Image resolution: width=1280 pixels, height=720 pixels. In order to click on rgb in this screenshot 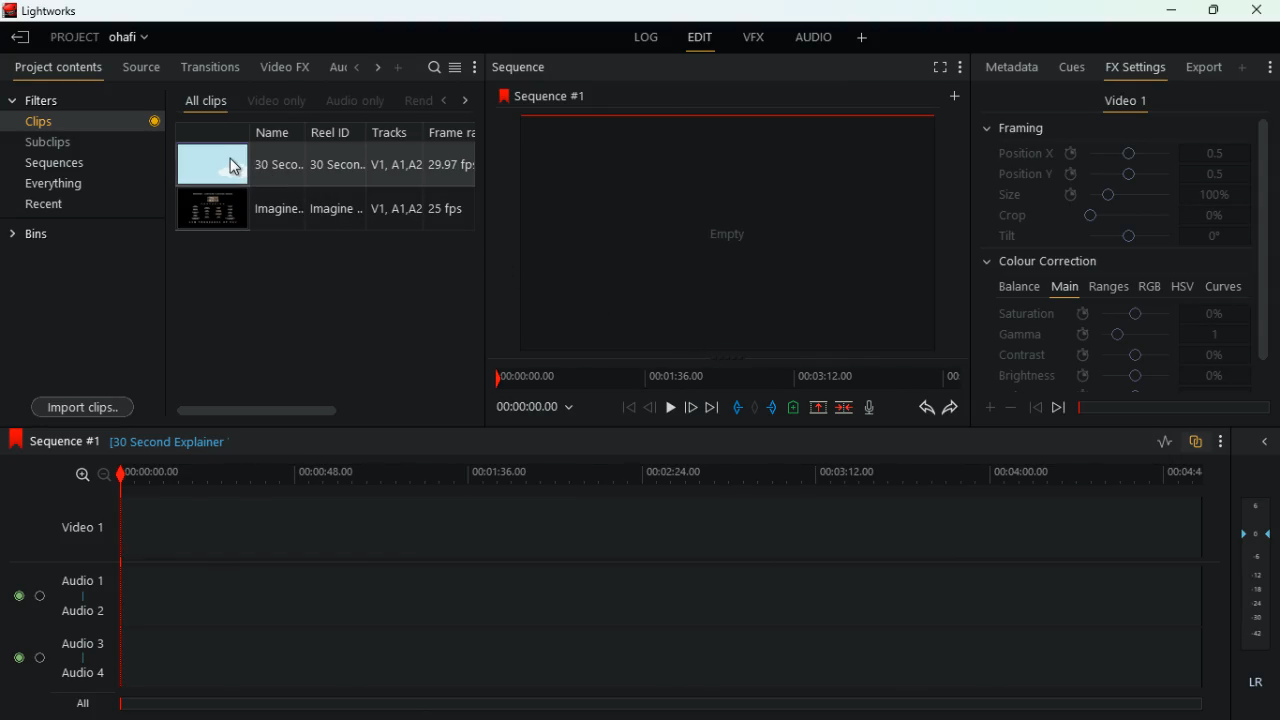, I will do `click(1150, 285)`.